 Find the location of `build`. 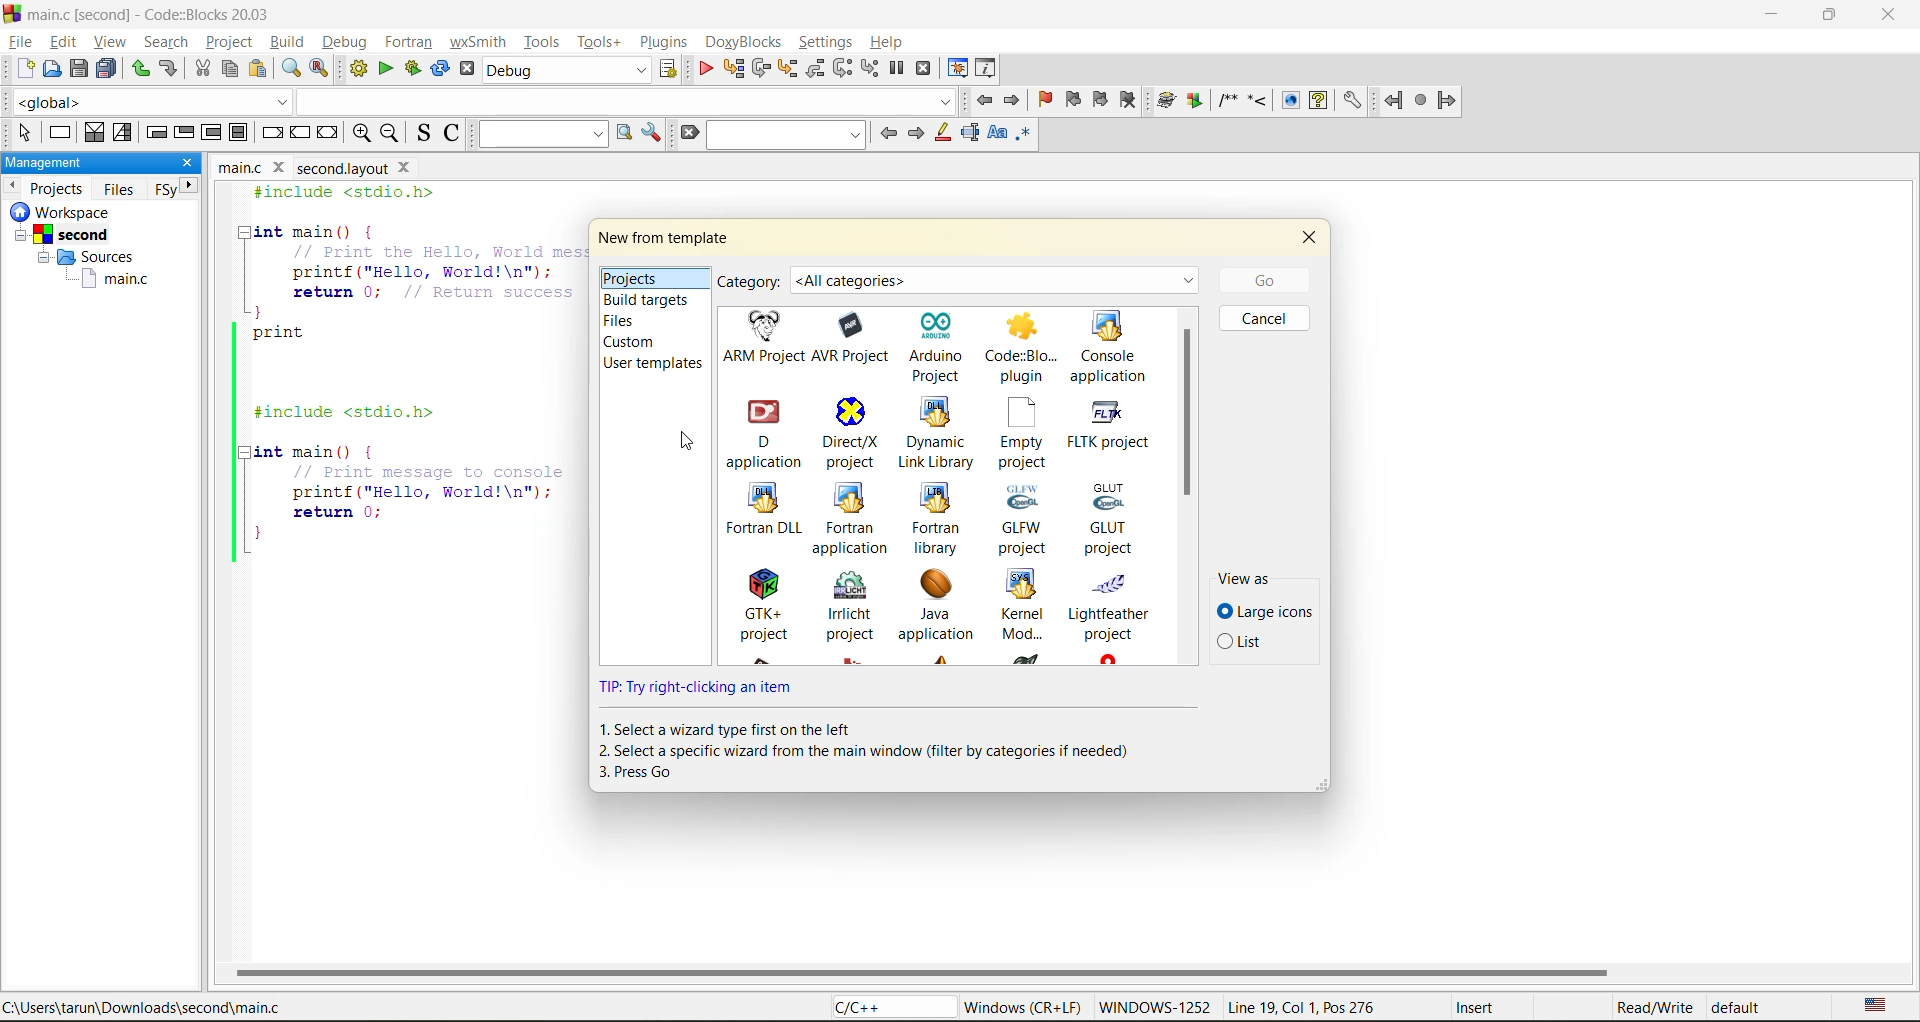

build is located at coordinates (289, 40).